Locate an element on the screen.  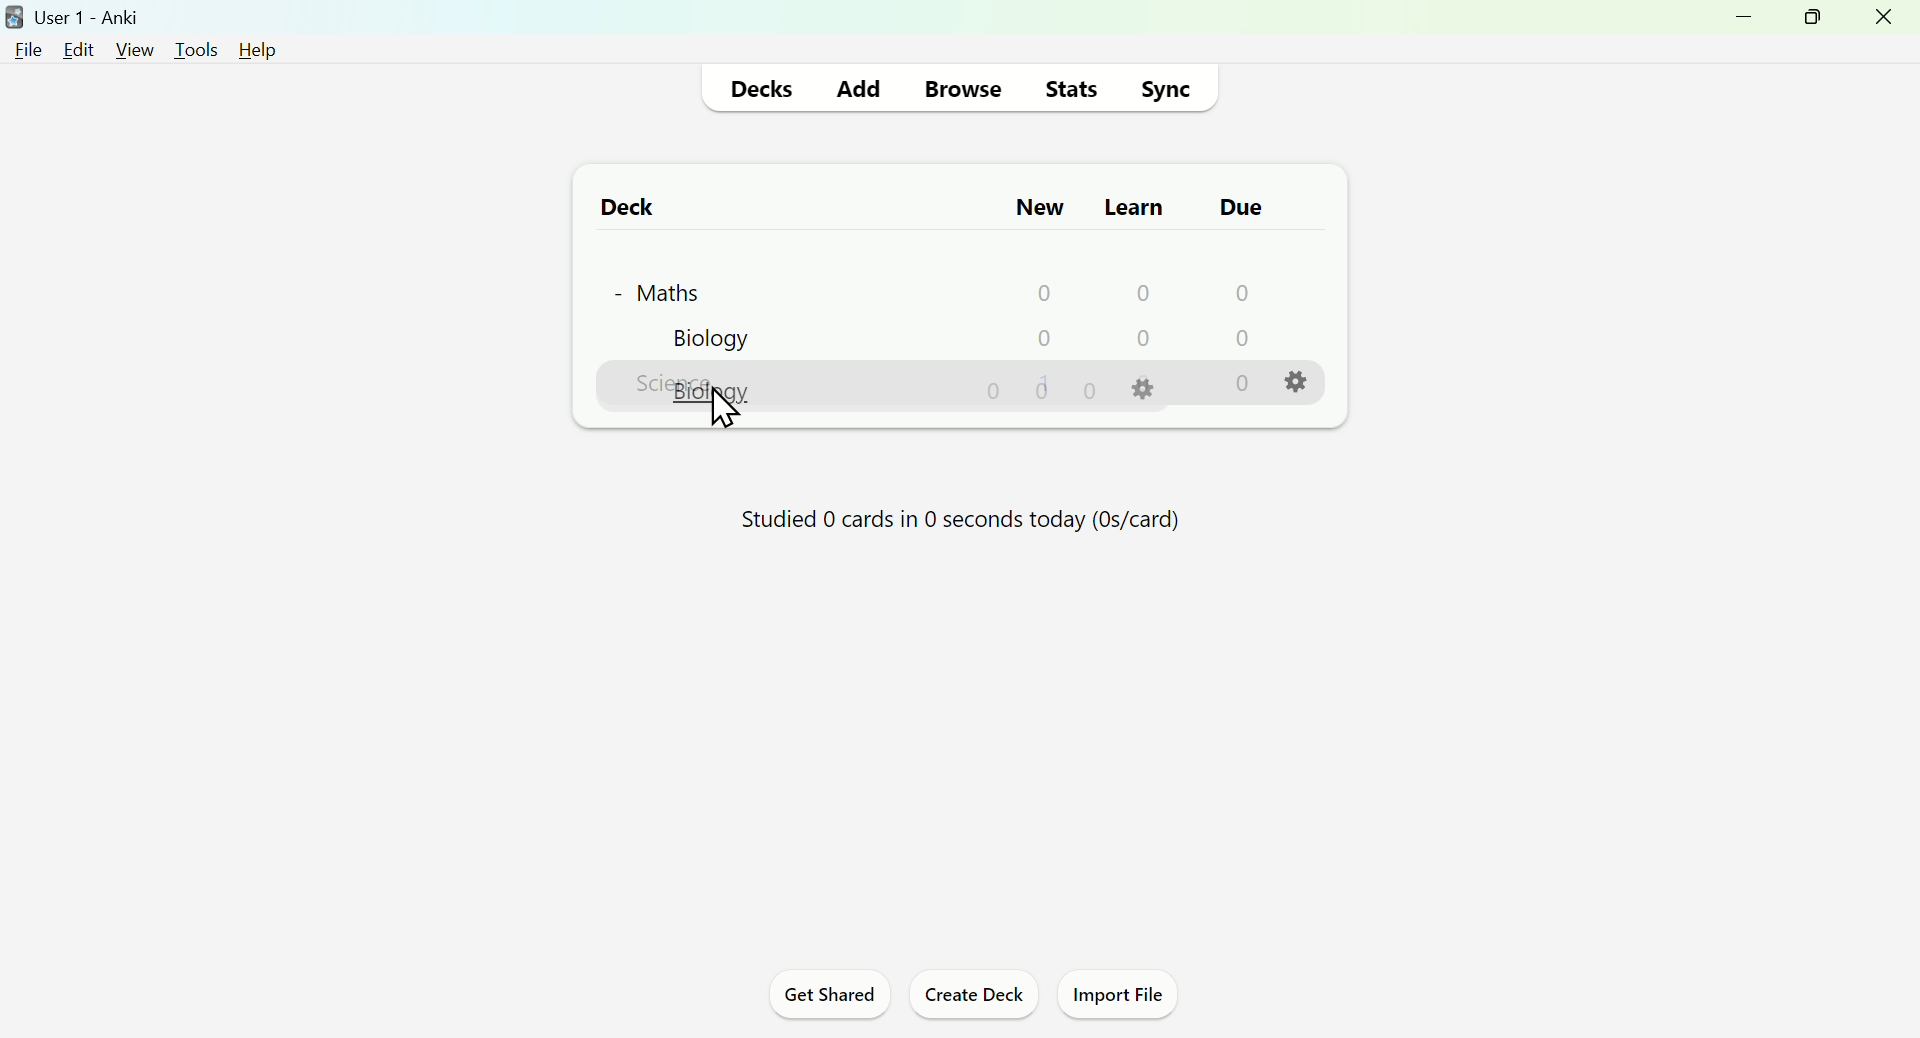
Settings is located at coordinates (1147, 389).